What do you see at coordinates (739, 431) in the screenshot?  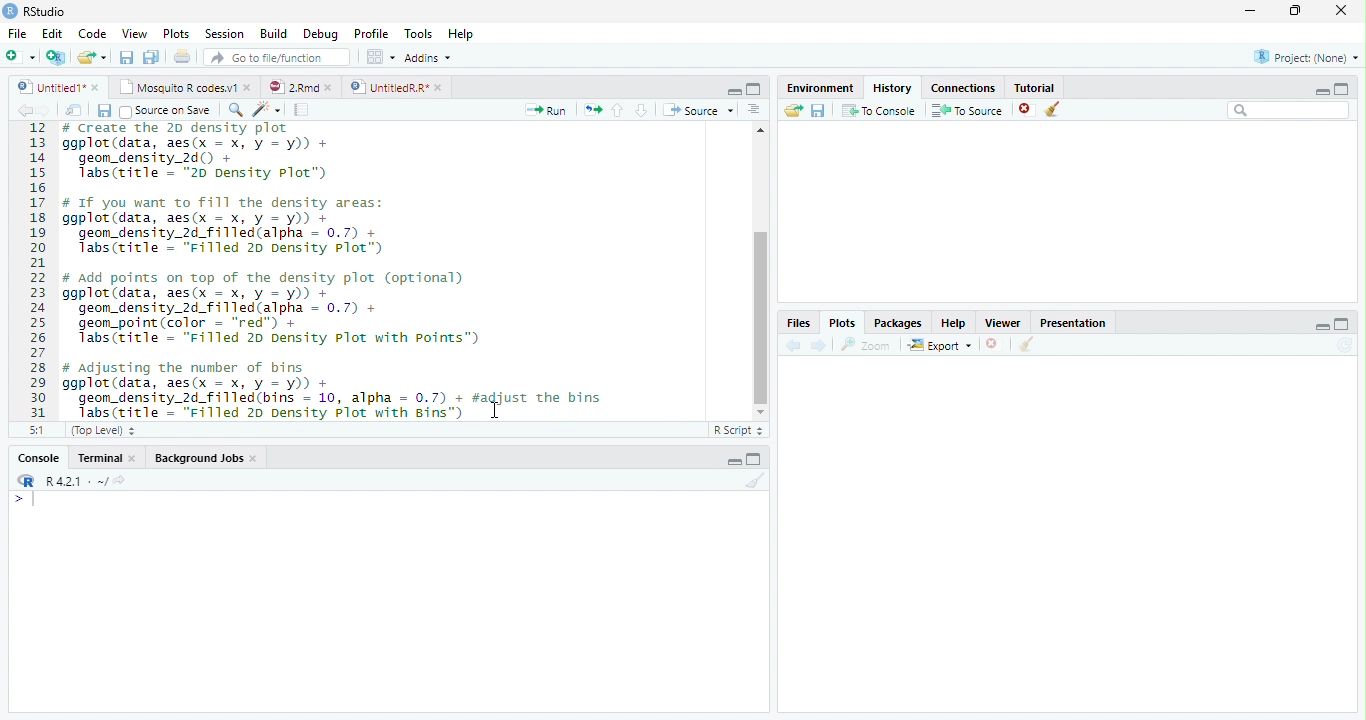 I see `R Script` at bounding box center [739, 431].